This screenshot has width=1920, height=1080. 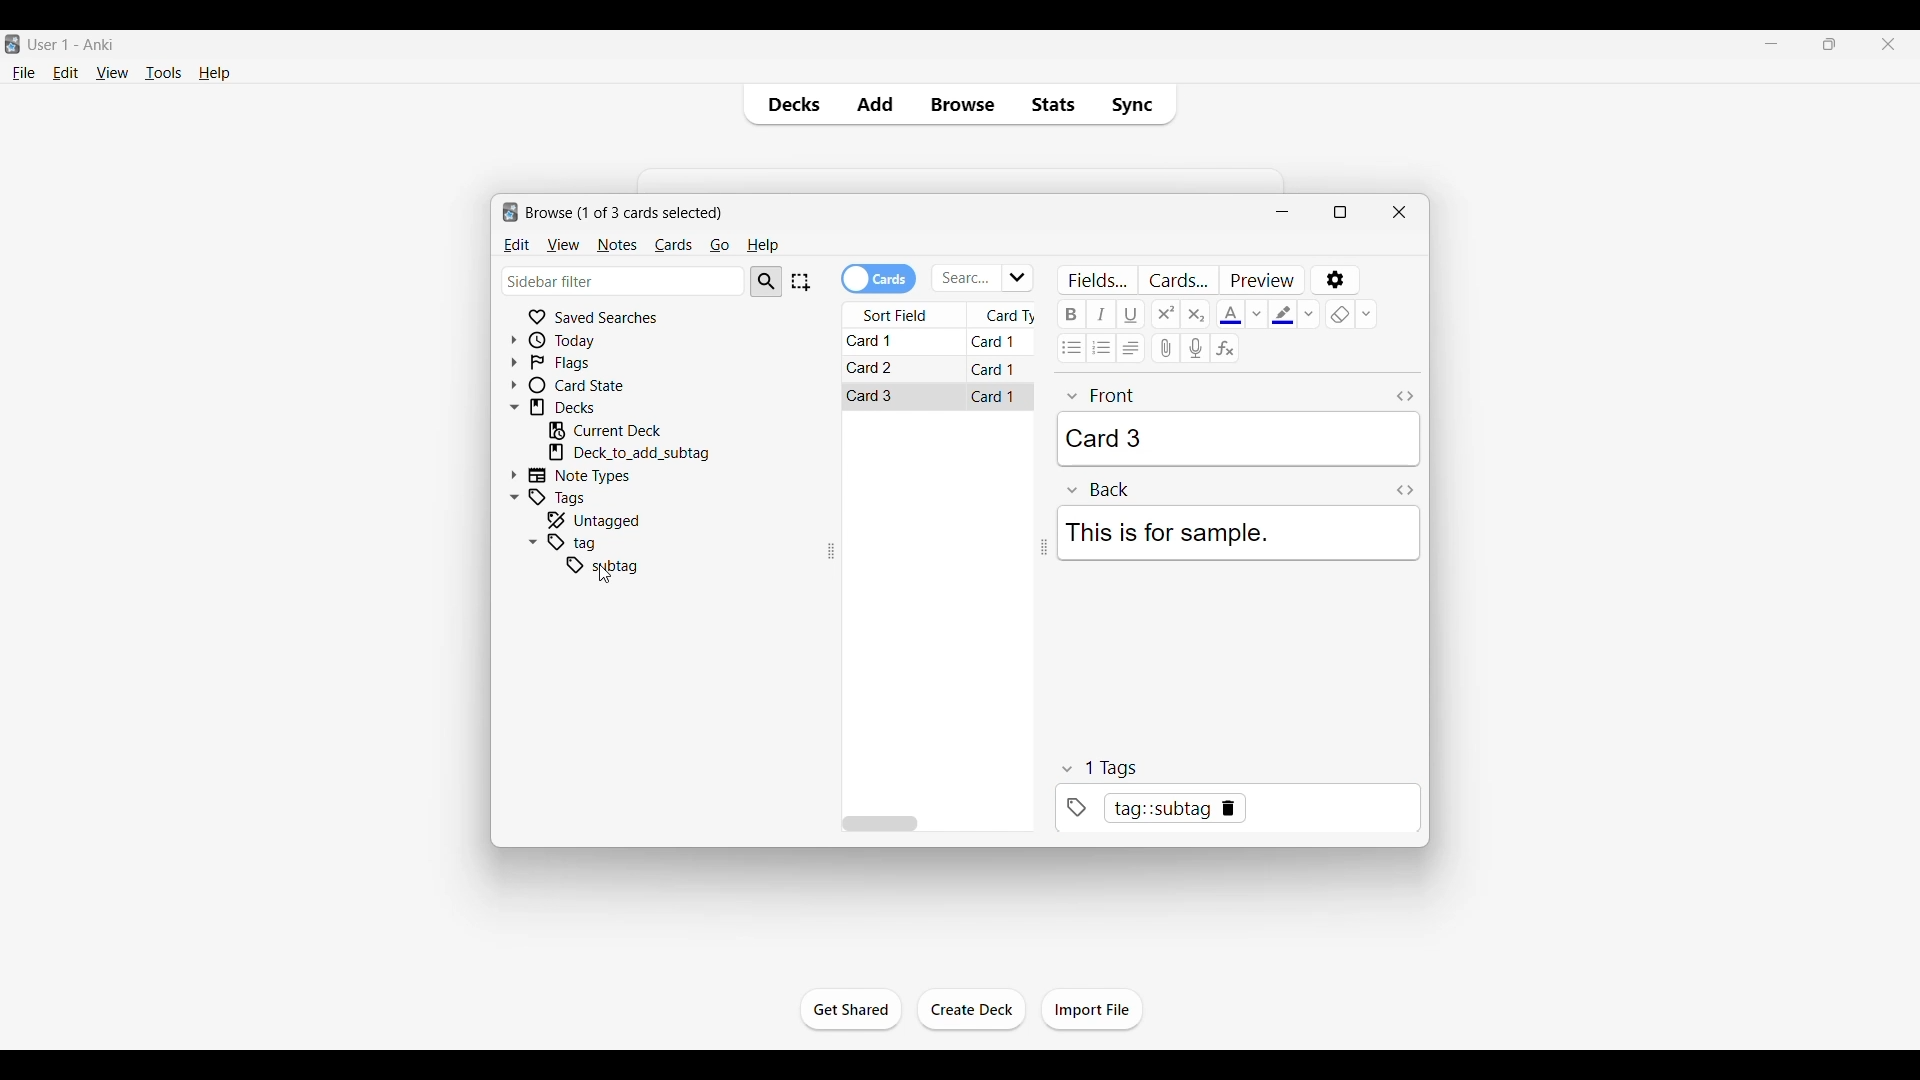 What do you see at coordinates (624, 213) in the screenshot?
I see `Number of cards to browse and window name` at bounding box center [624, 213].